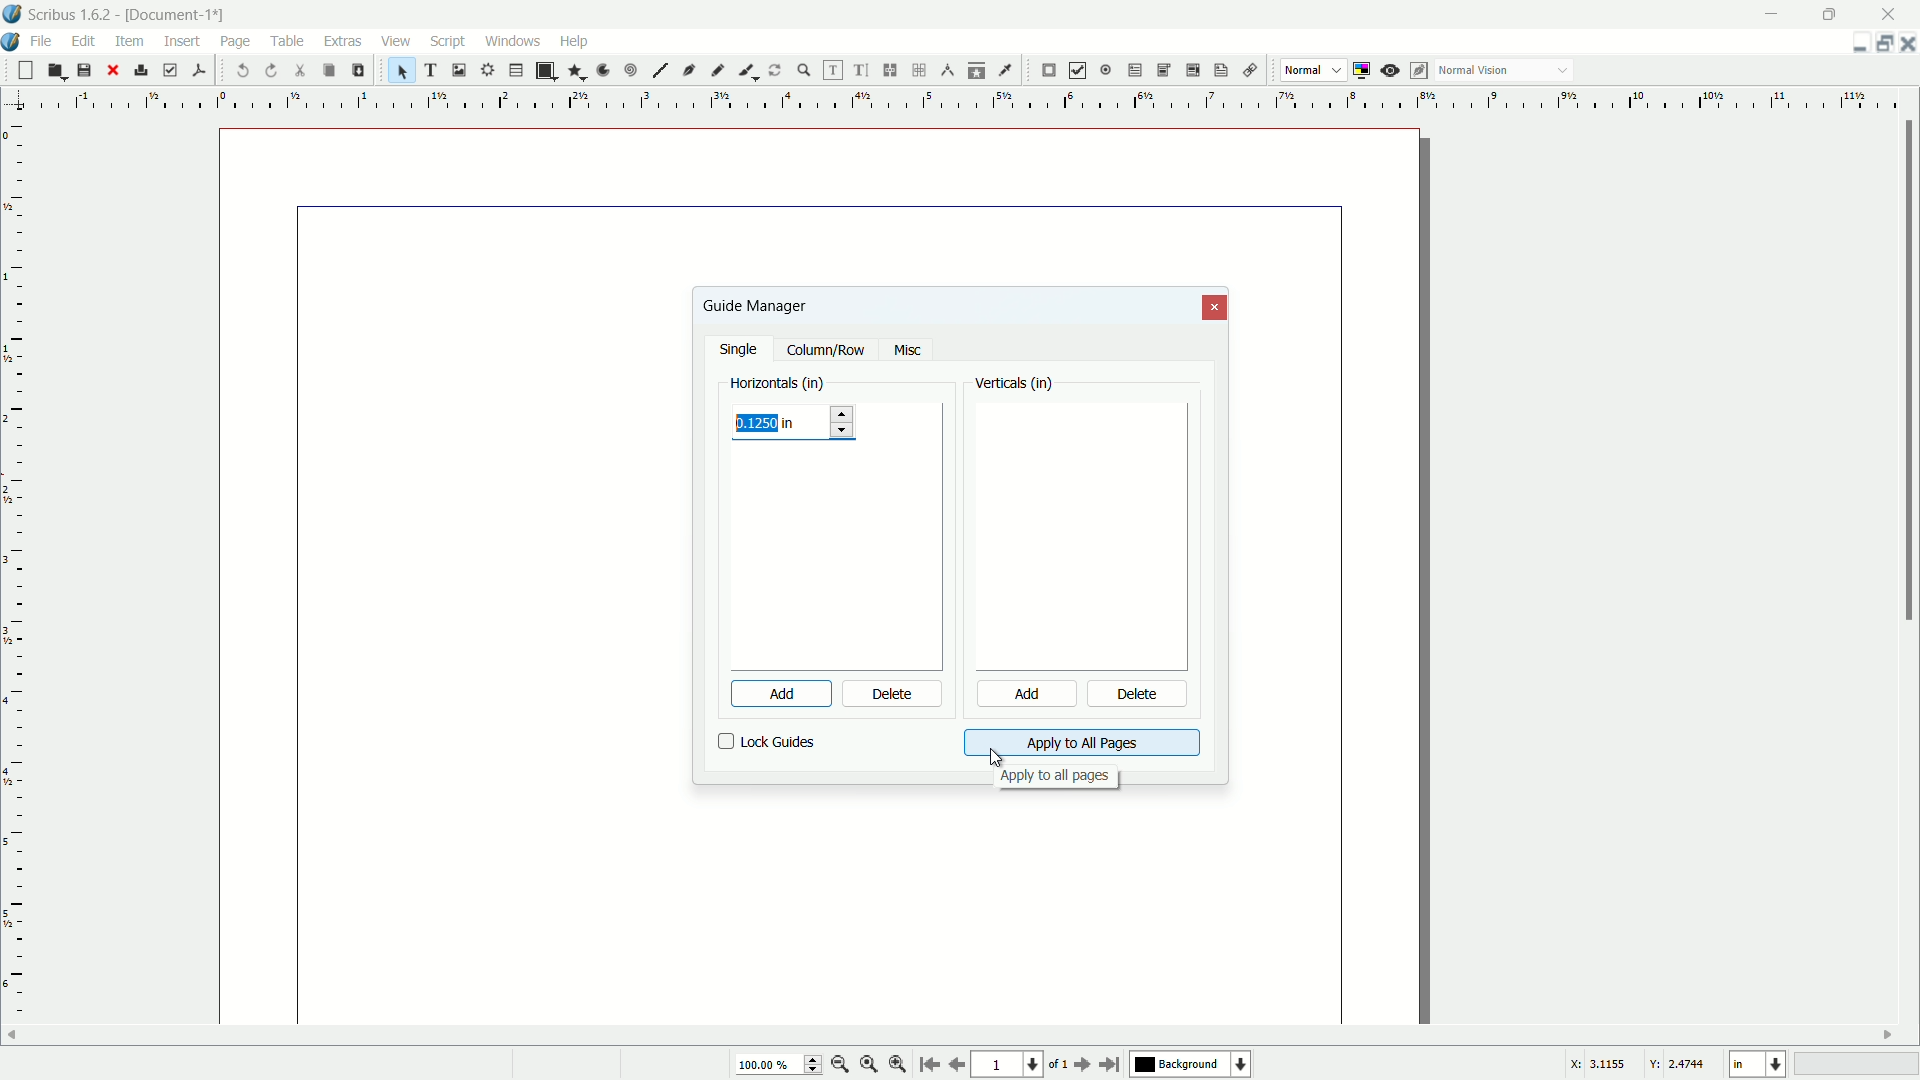  Describe the element at coordinates (1190, 72) in the screenshot. I see `pdf list box` at that location.